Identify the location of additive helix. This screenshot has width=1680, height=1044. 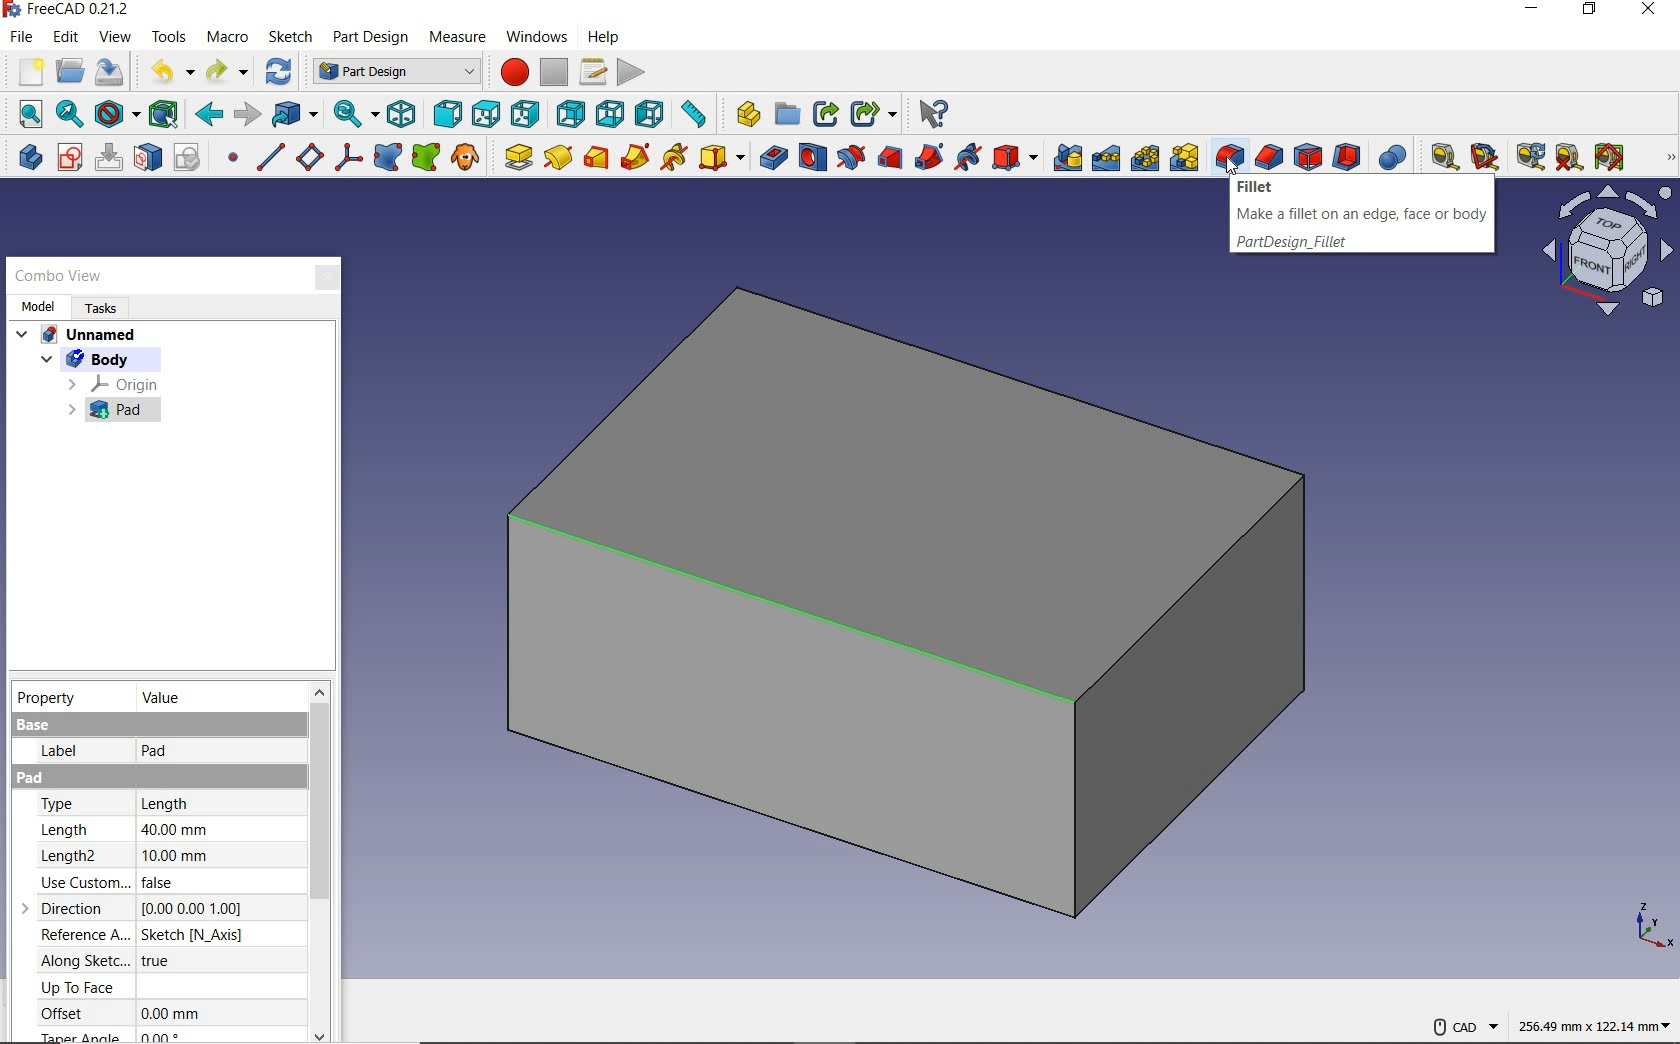
(675, 157).